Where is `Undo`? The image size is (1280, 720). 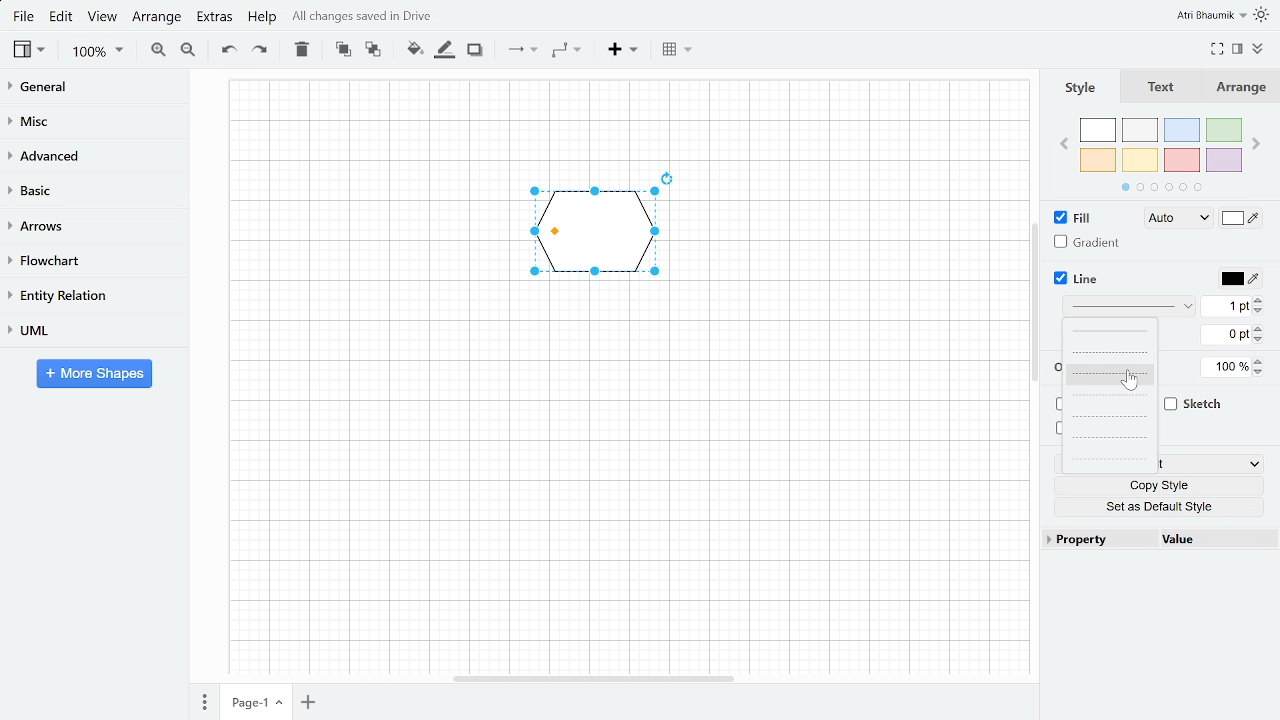 Undo is located at coordinates (225, 52).